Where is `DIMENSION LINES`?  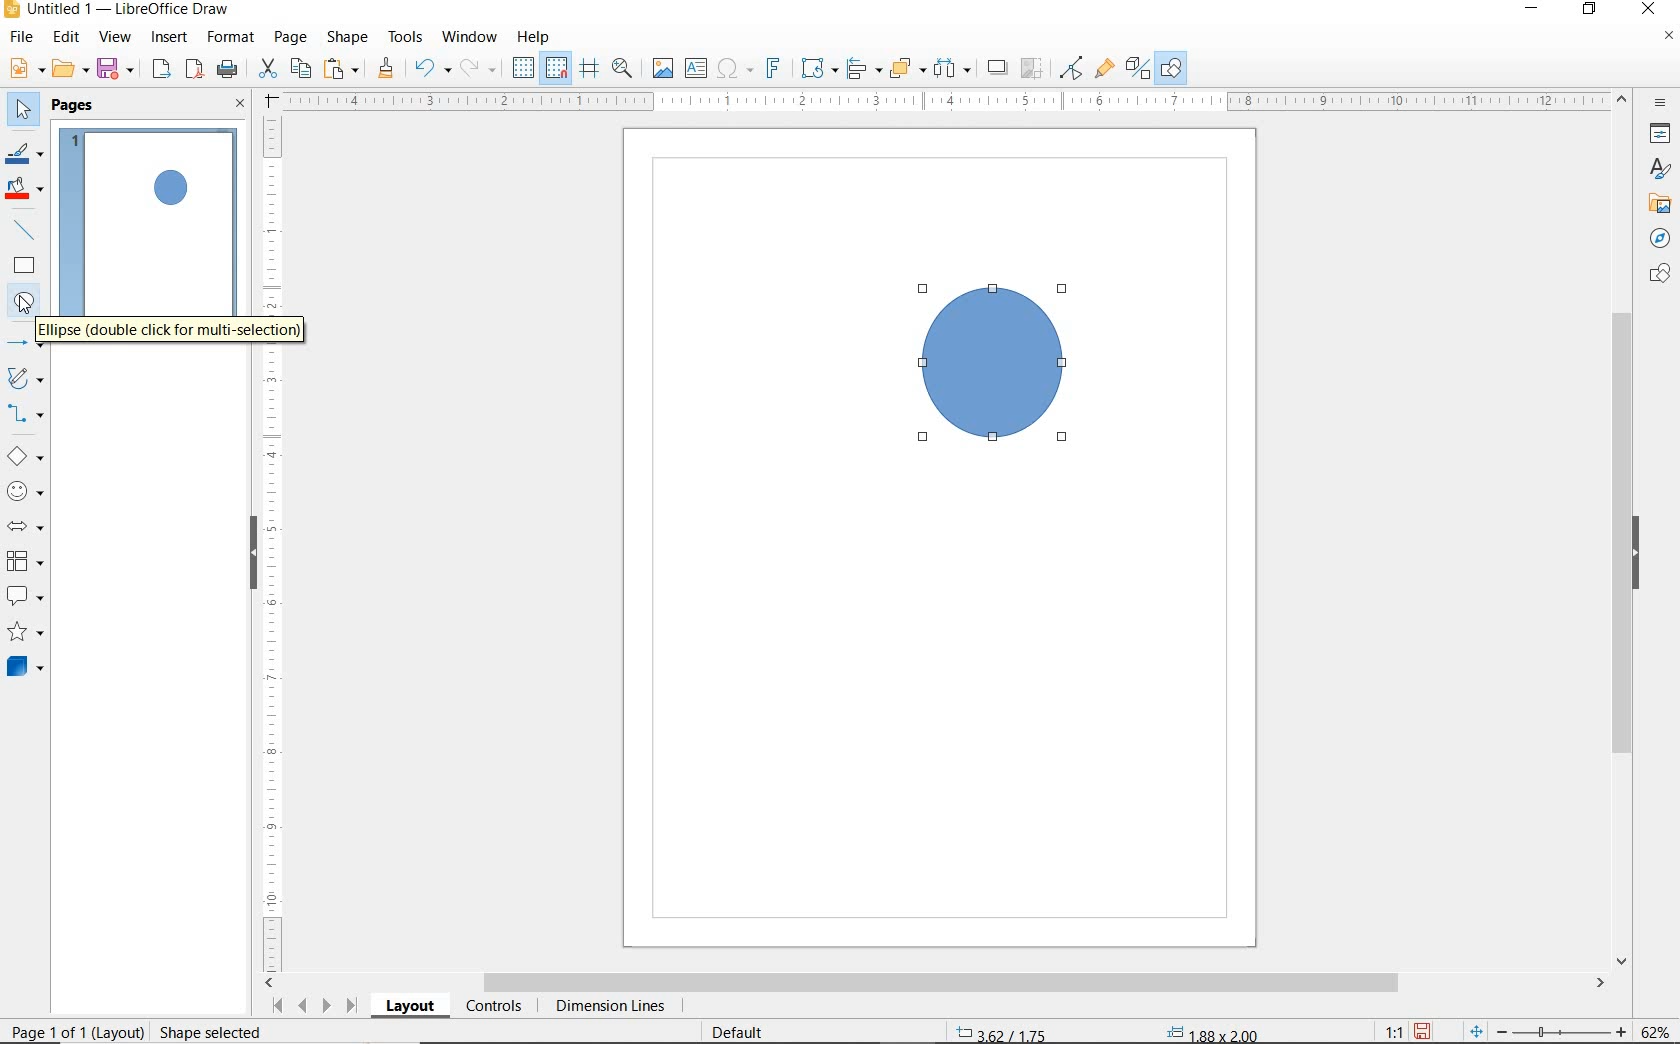
DIMENSION LINES is located at coordinates (607, 1008).